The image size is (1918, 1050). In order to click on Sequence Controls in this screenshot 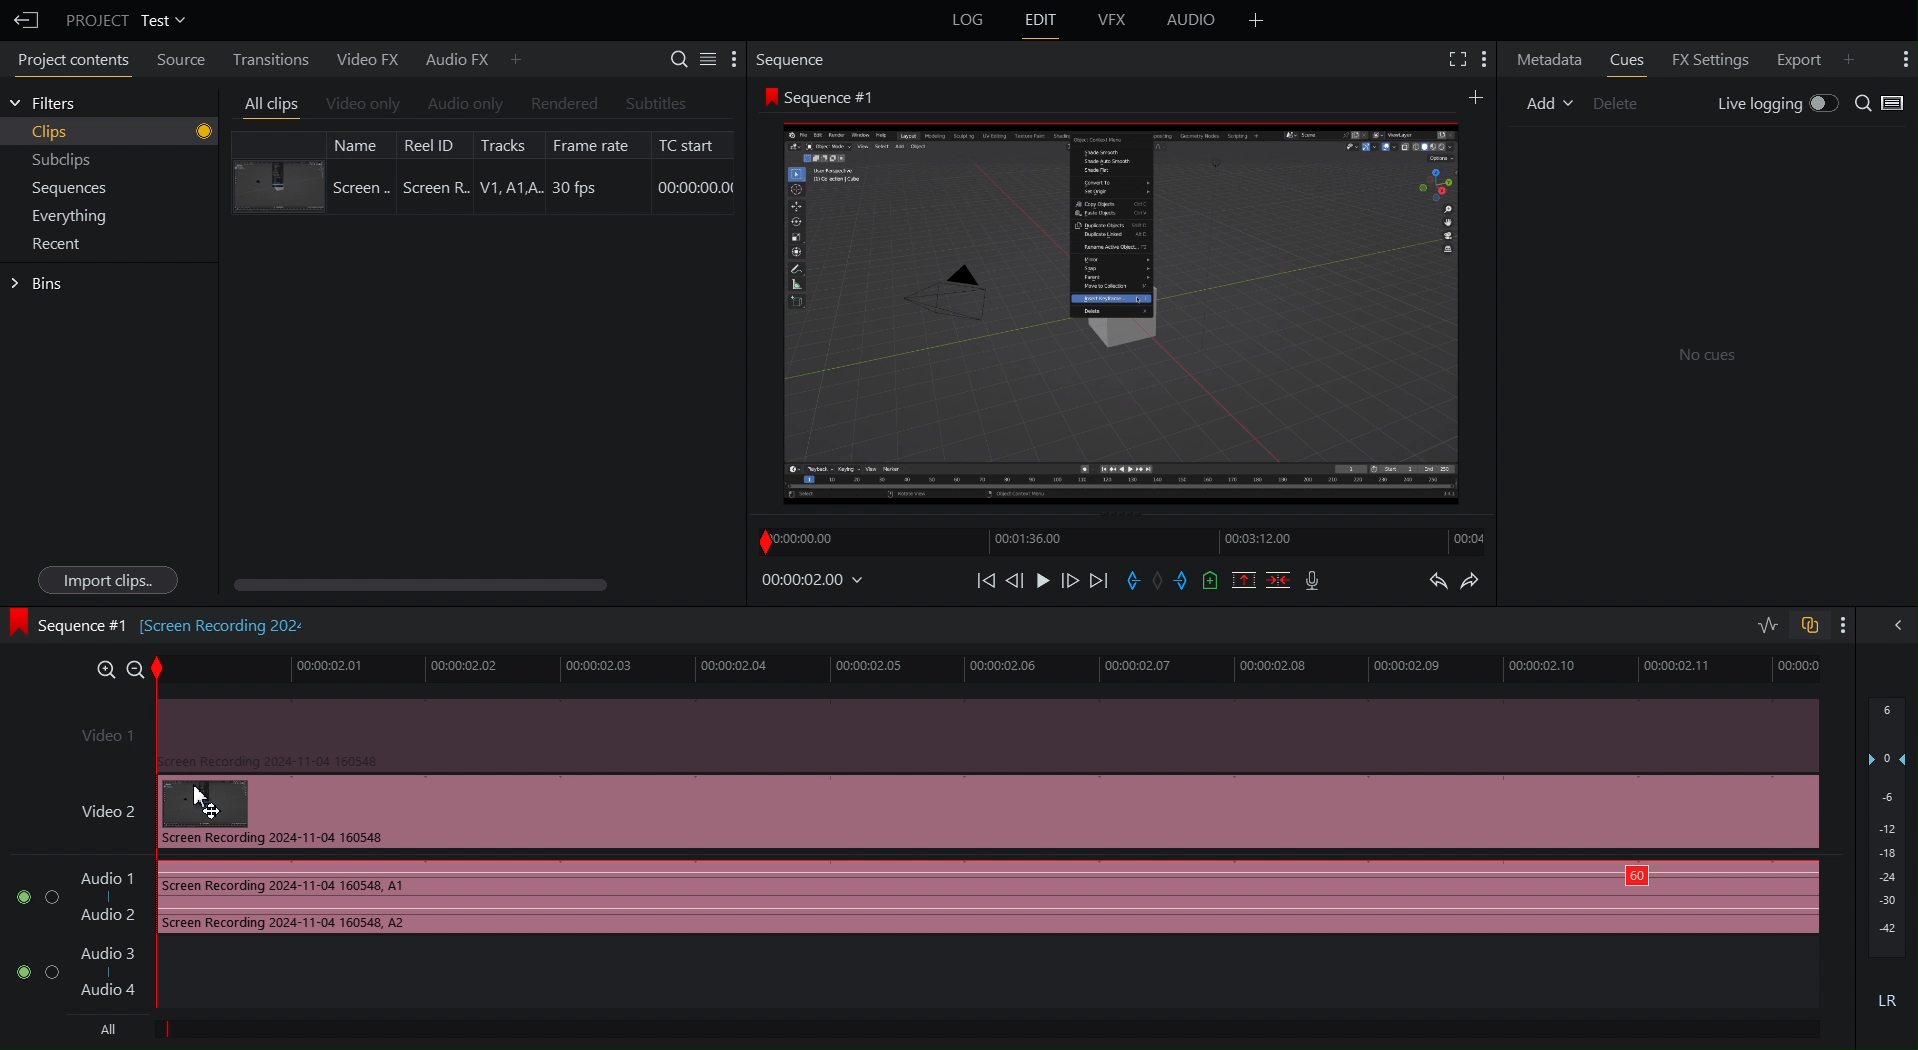, I will do `click(1148, 581)`.